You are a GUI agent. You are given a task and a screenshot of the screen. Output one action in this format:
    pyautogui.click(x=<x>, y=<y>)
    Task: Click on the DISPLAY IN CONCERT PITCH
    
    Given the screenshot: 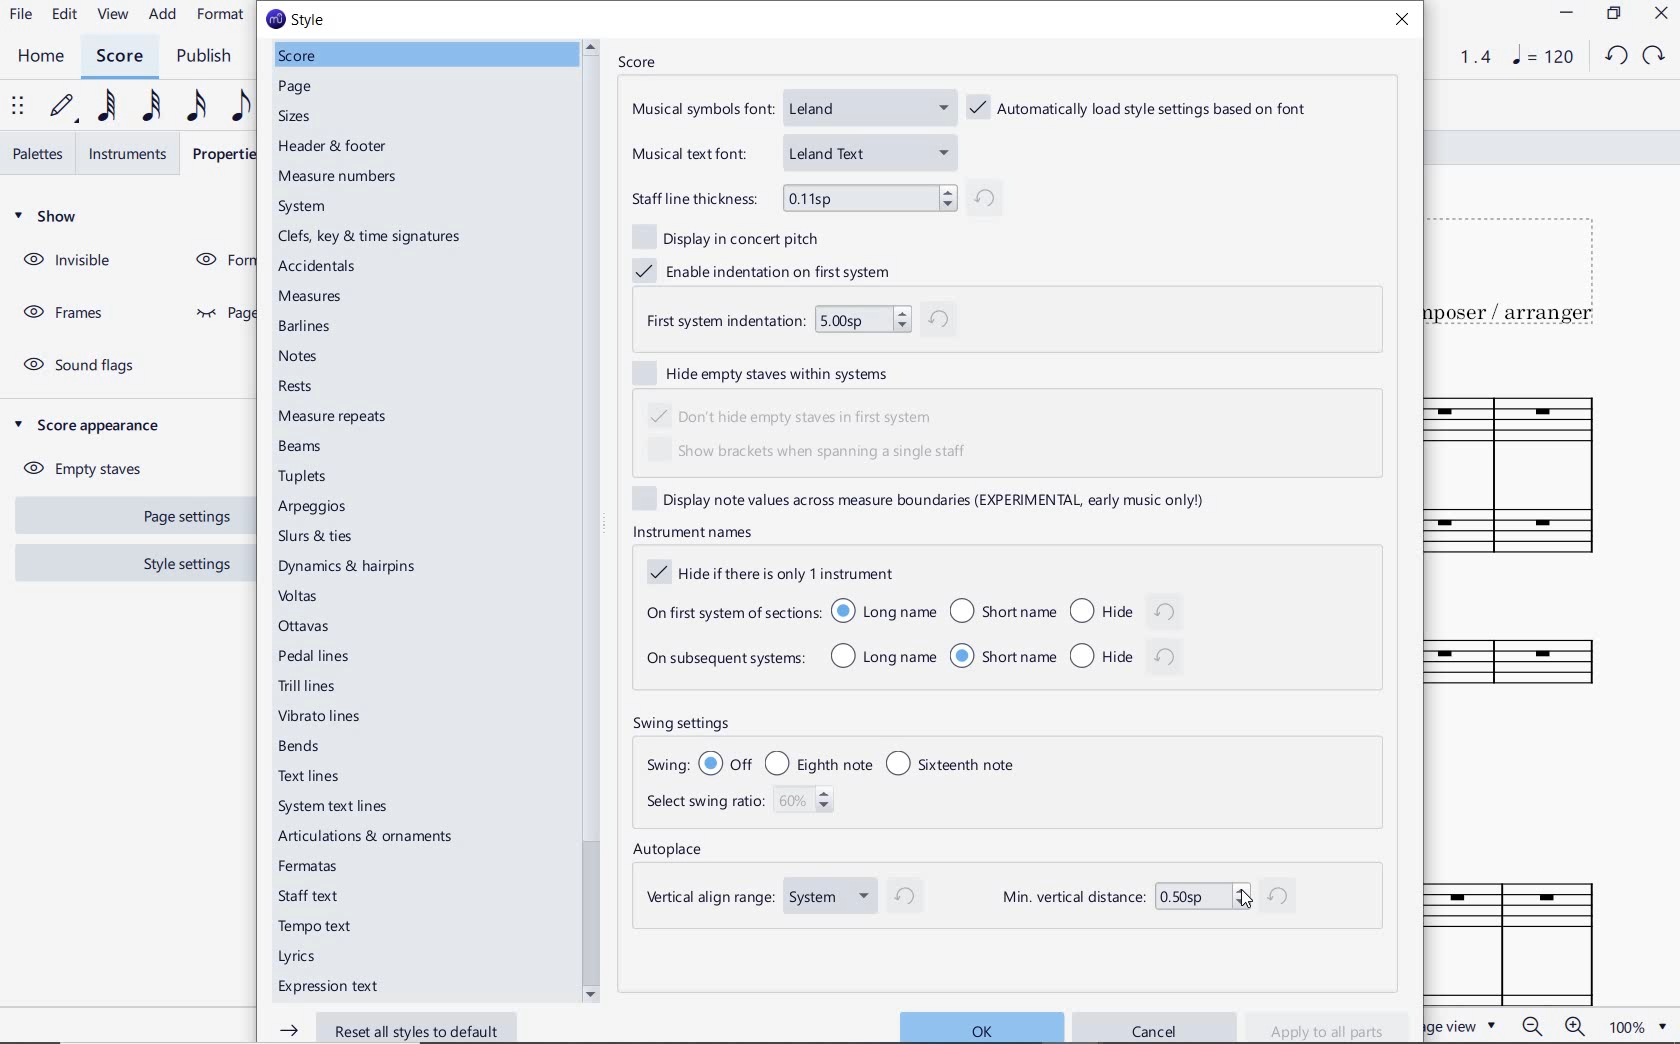 What is the action you would take?
    pyautogui.click(x=733, y=236)
    